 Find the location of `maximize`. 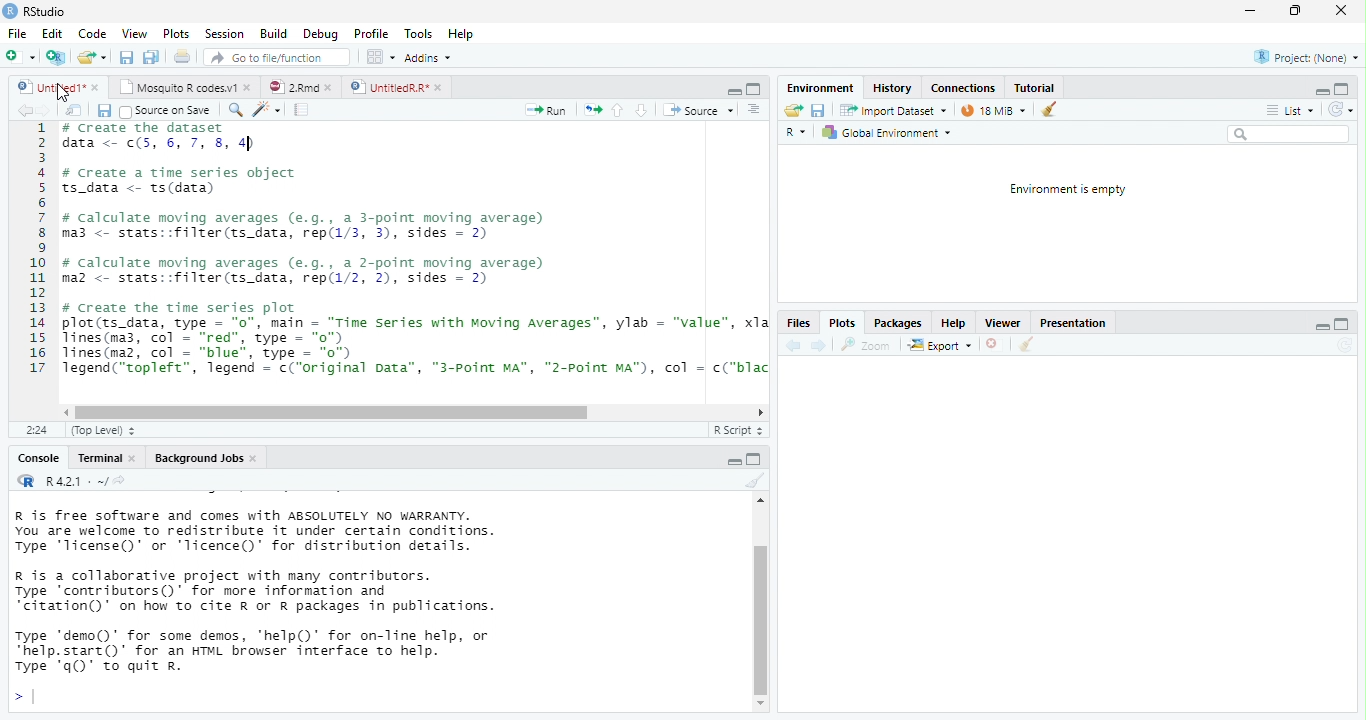

maximize is located at coordinates (1295, 11).